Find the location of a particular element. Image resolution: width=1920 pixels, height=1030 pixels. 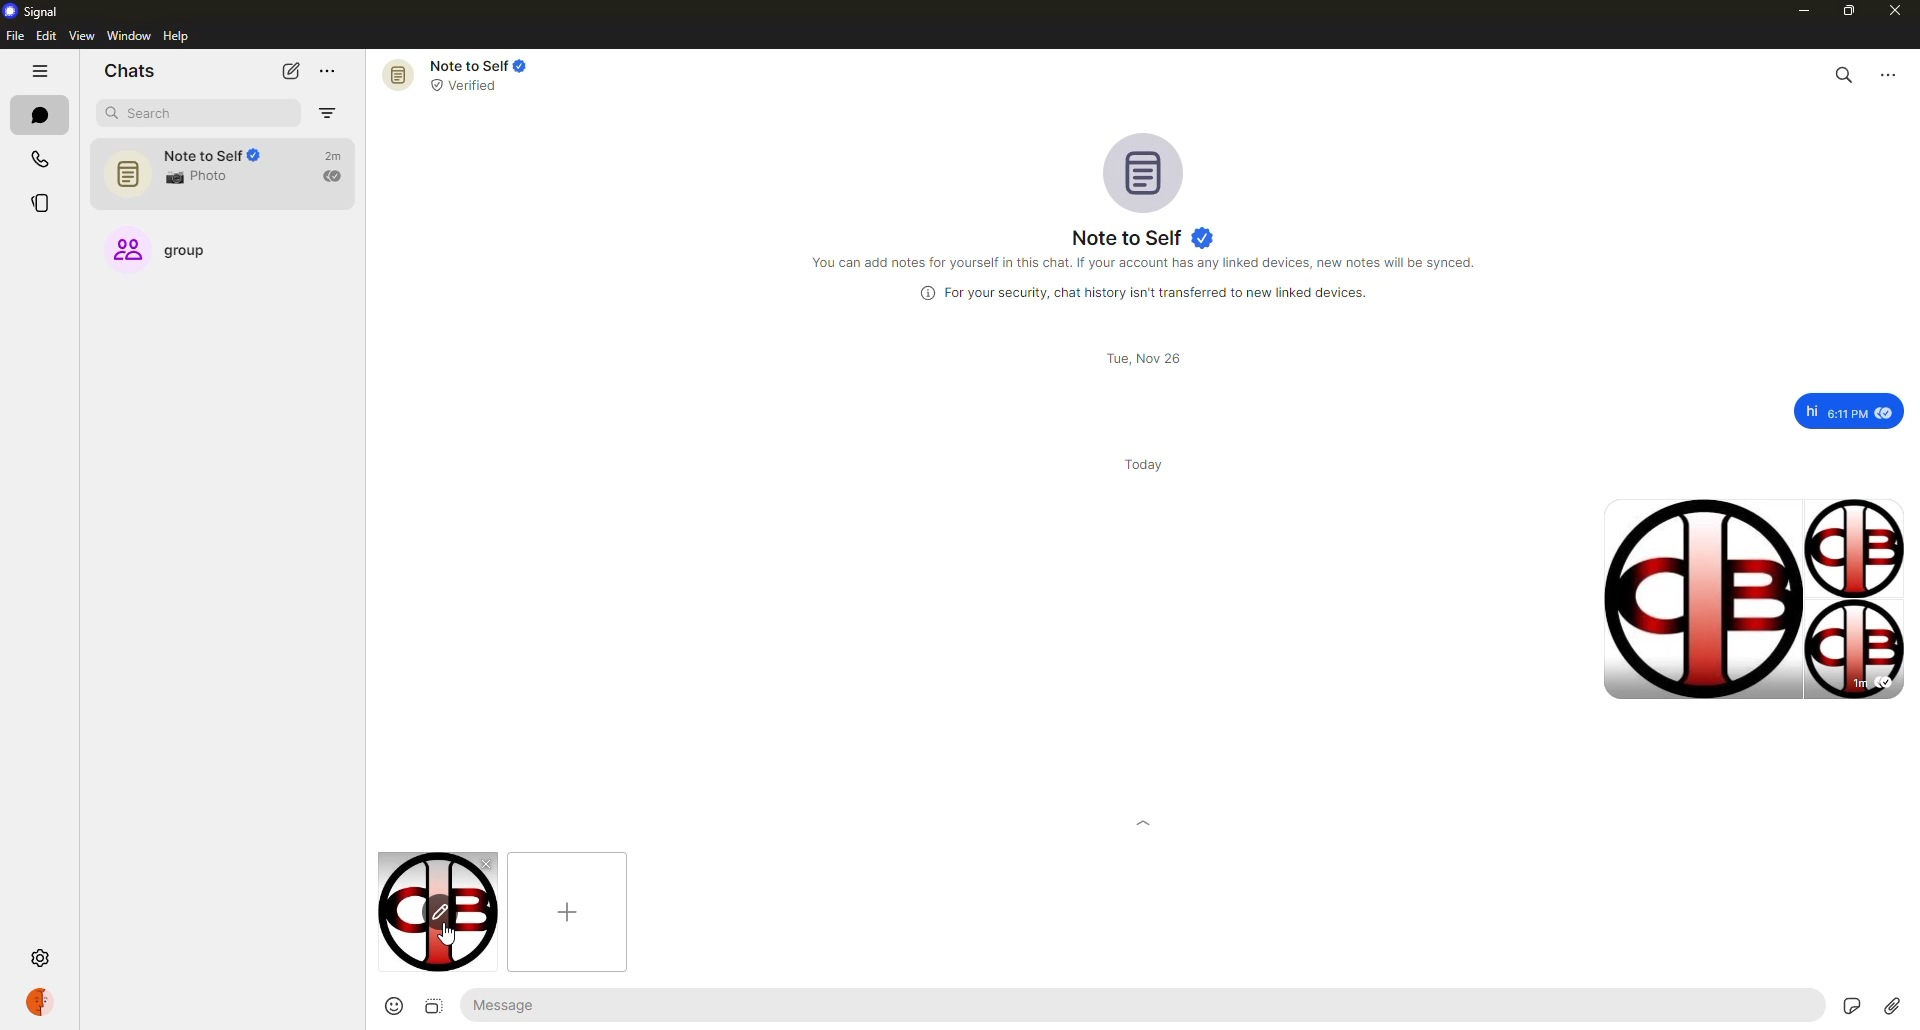

hide tabs is located at coordinates (41, 72).